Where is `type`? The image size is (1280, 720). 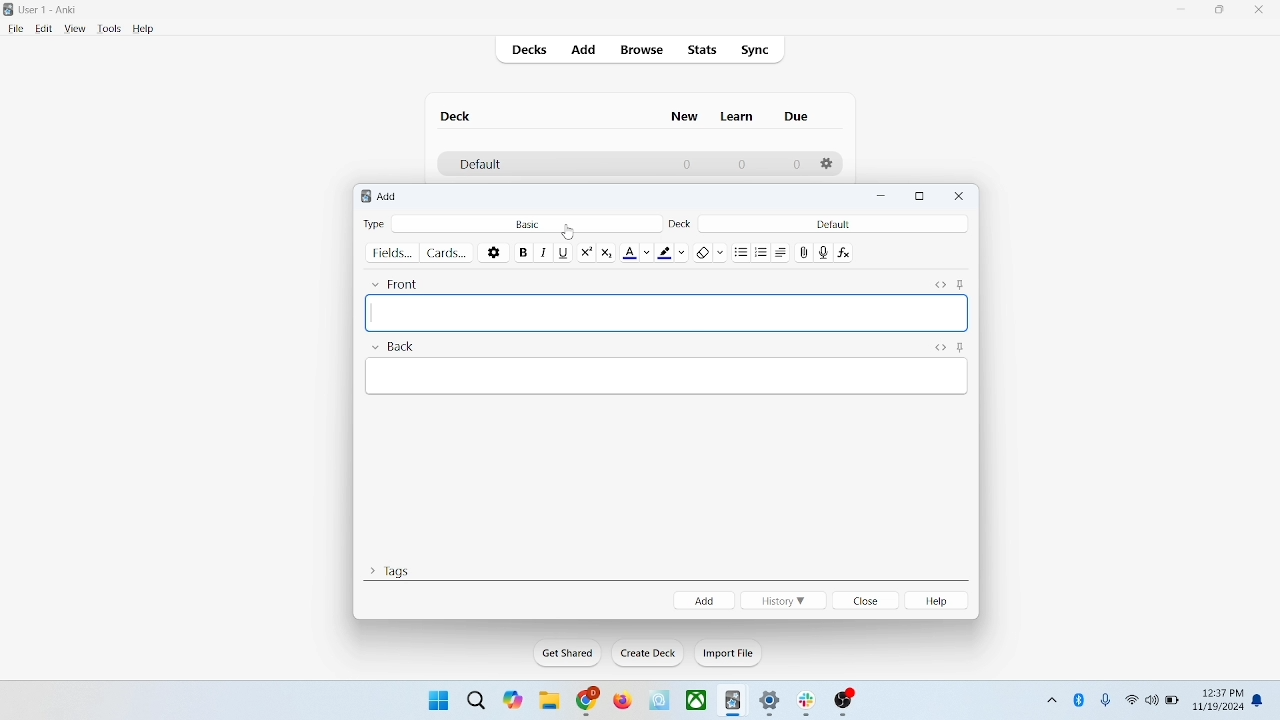
type is located at coordinates (373, 223).